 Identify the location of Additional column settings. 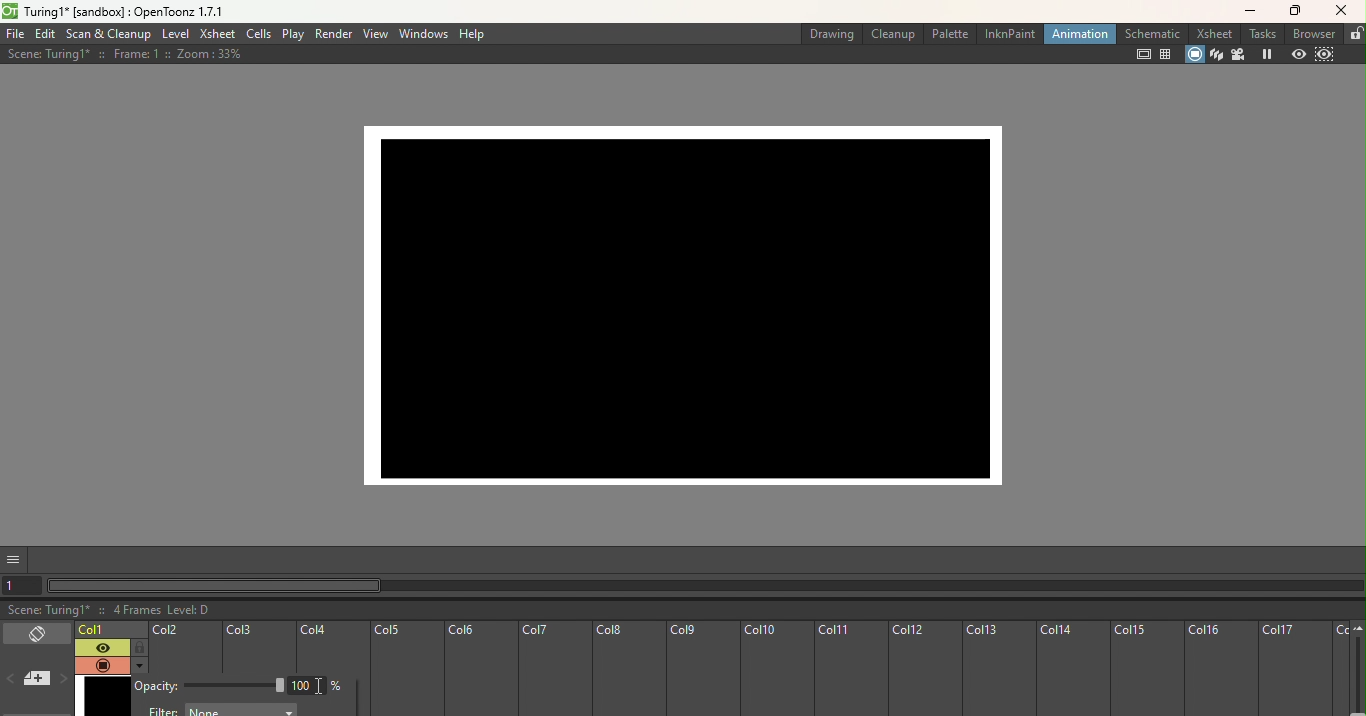
(138, 665).